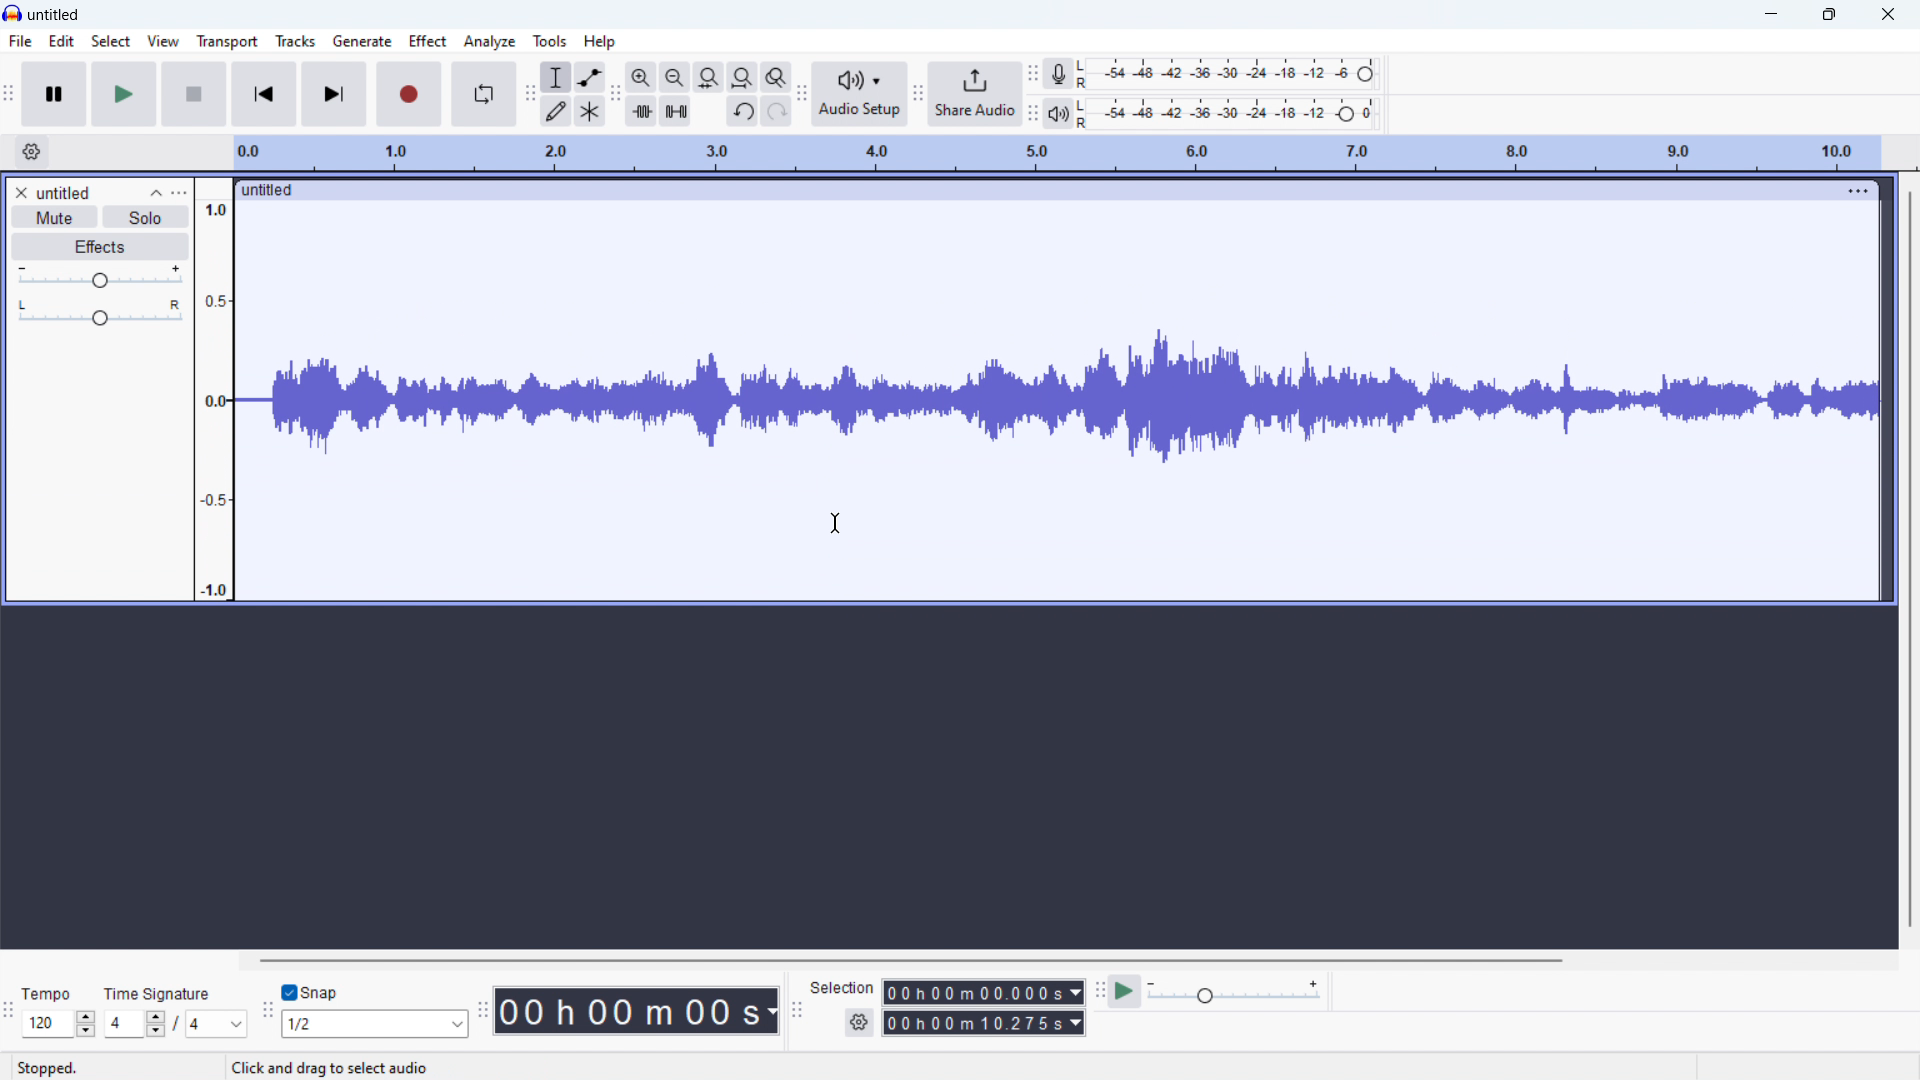 This screenshot has height=1080, width=1920. What do you see at coordinates (266, 1014) in the screenshot?
I see `snapping toolbar` at bounding box center [266, 1014].